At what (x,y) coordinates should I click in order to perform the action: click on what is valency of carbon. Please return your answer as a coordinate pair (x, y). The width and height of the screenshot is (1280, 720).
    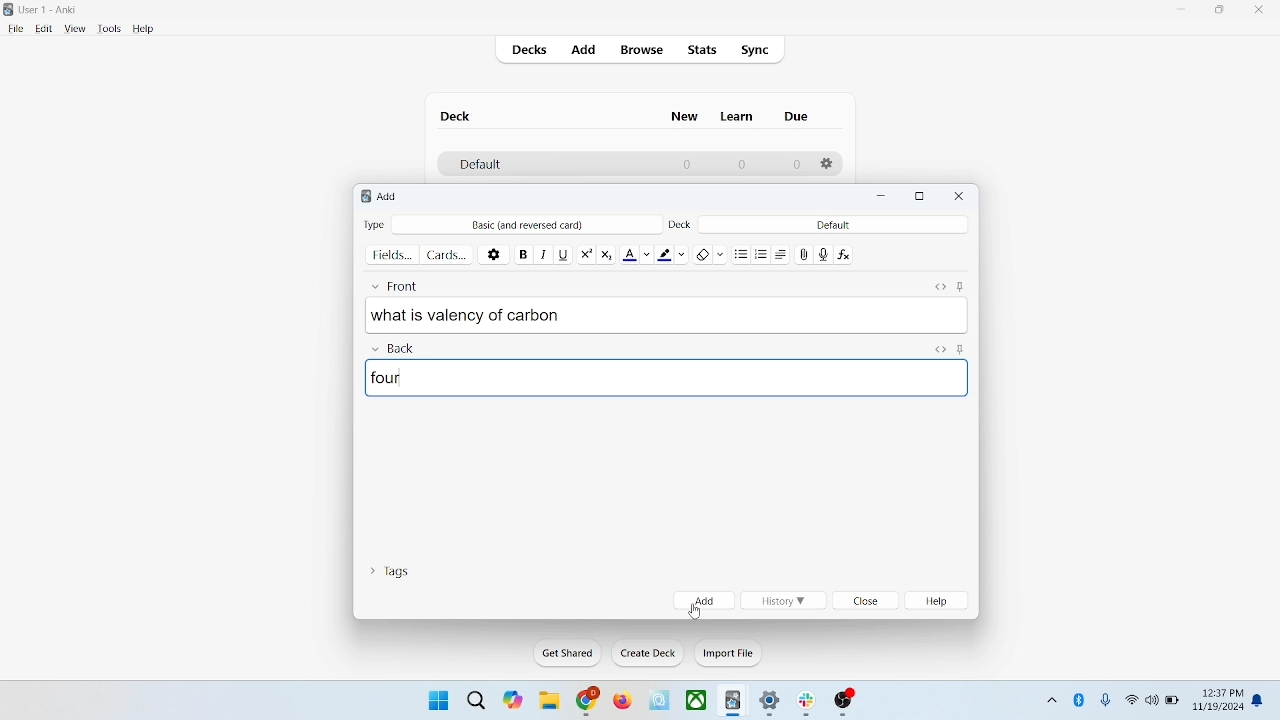
    Looking at the image, I should click on (667, 314).